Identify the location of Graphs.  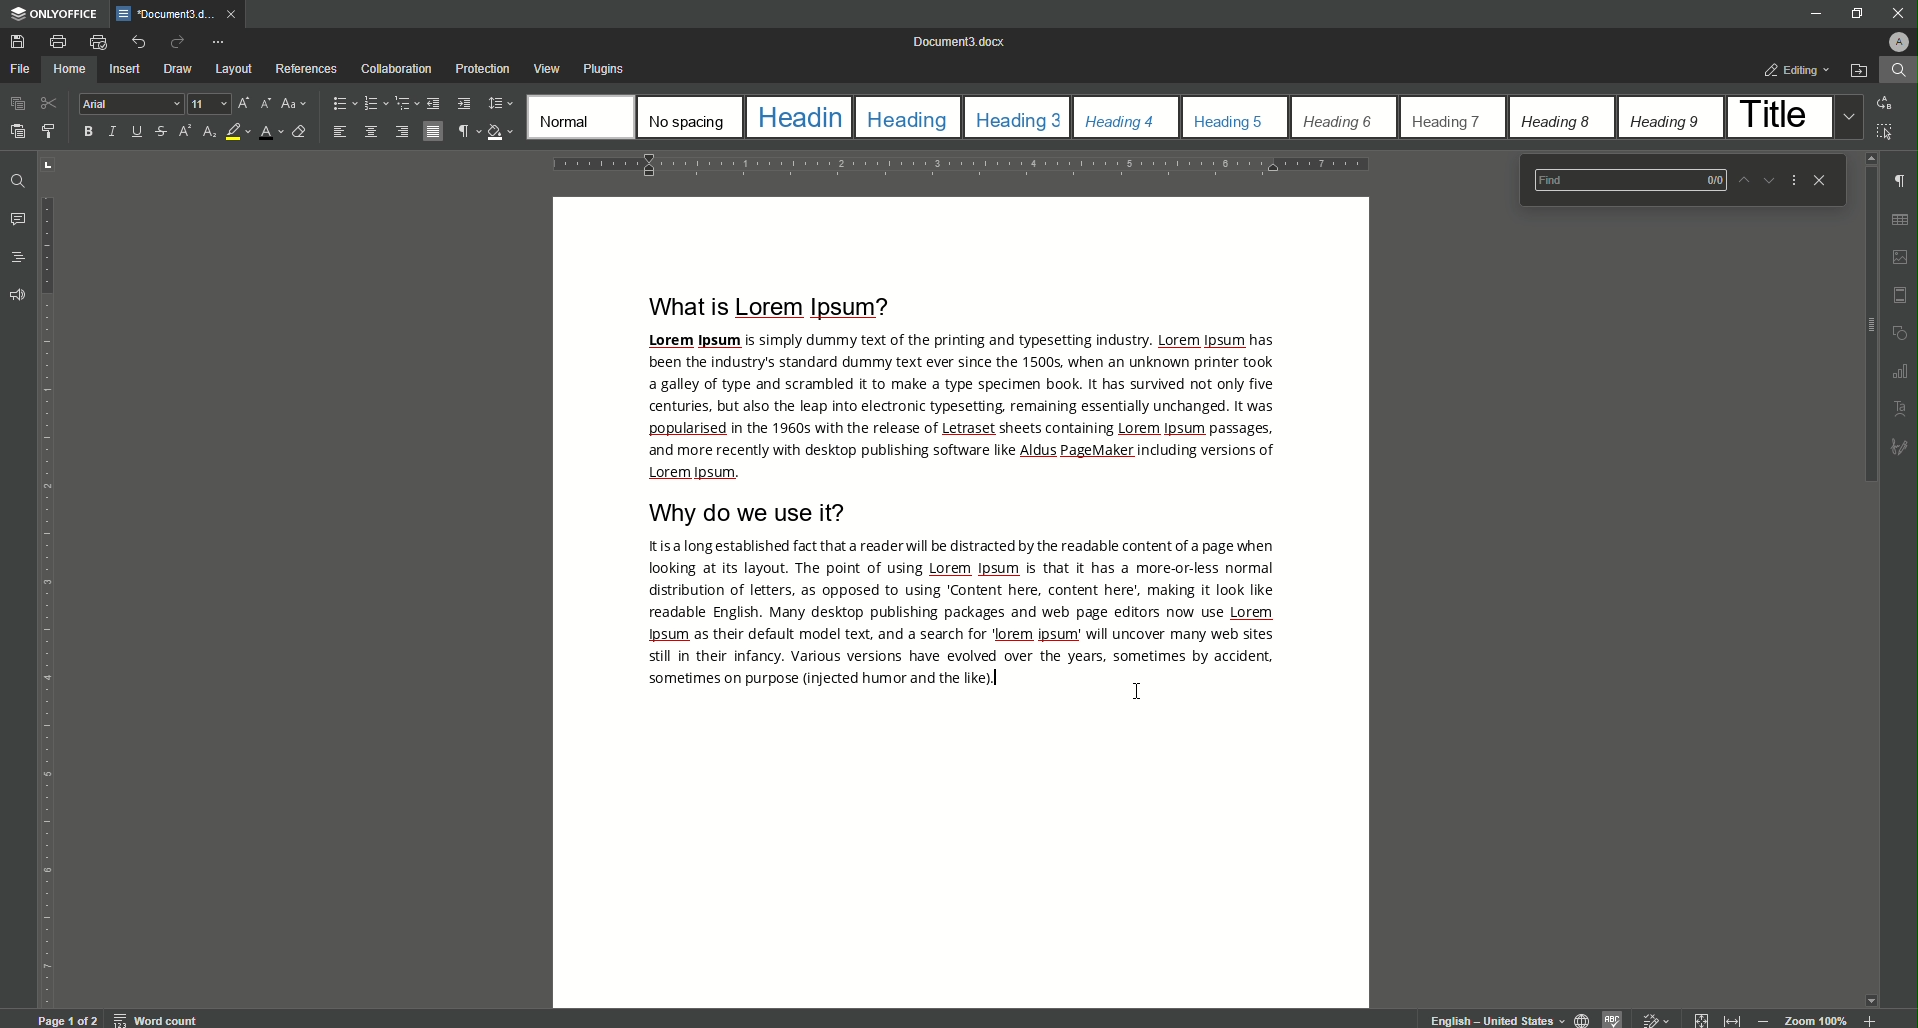
(1904, 369).